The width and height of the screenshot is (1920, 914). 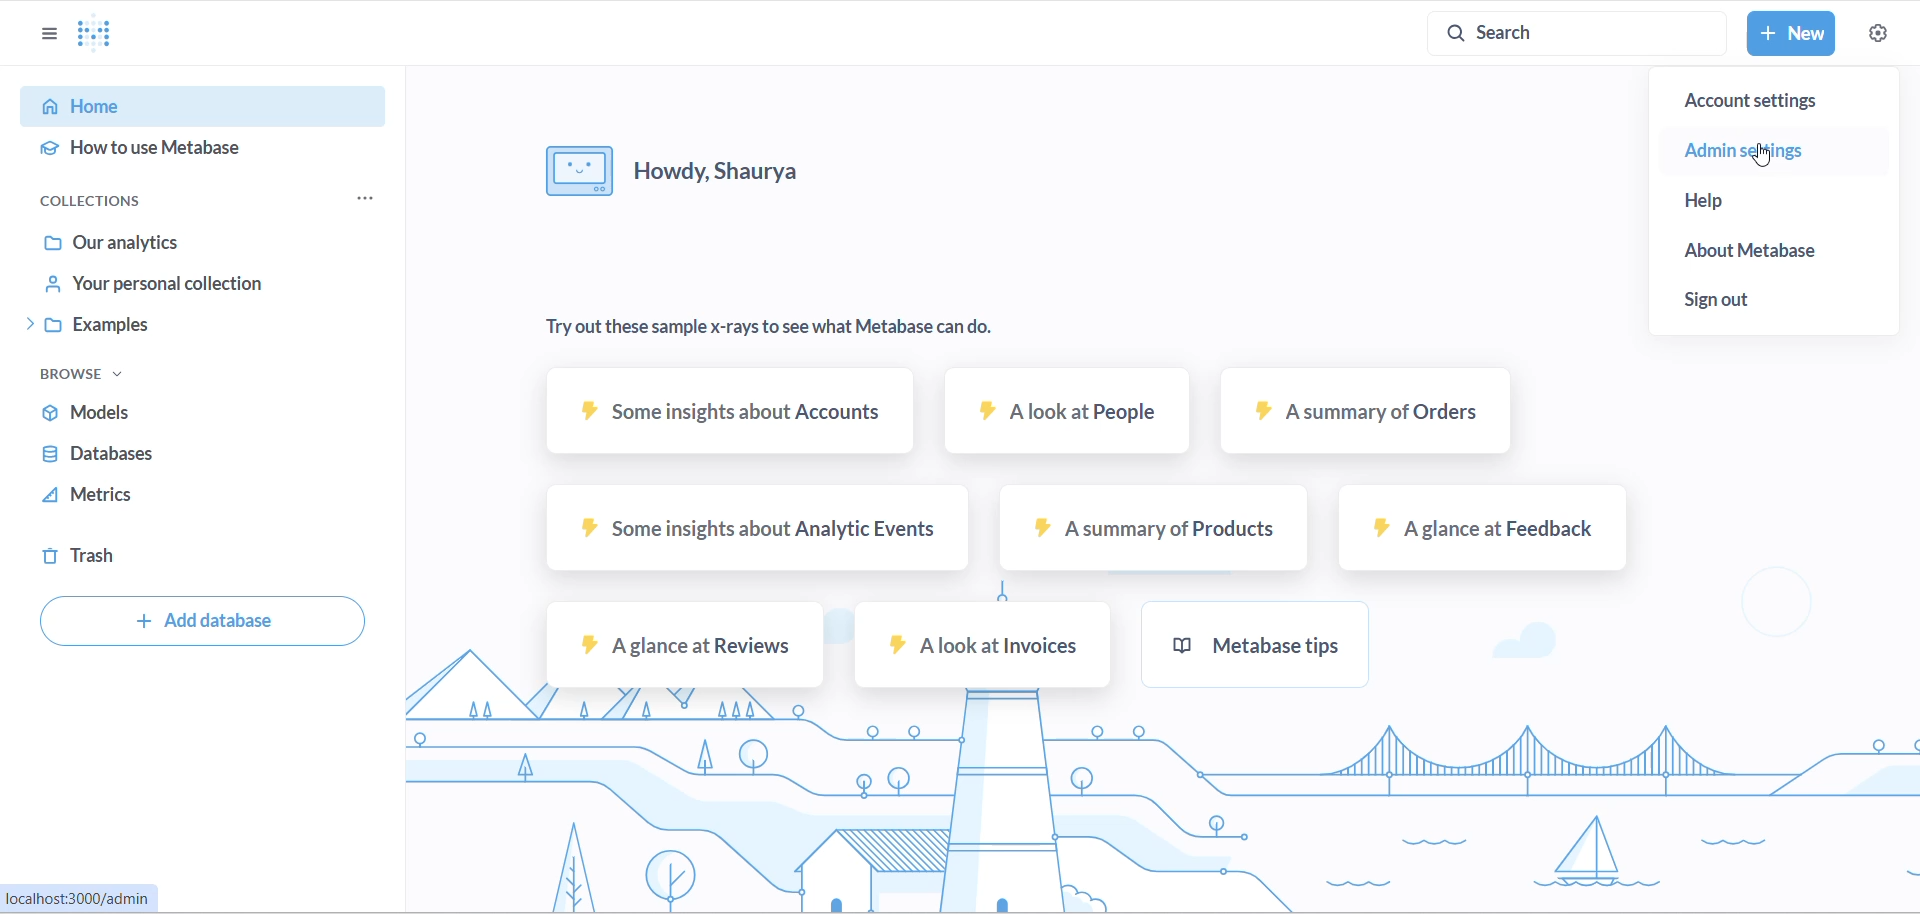 I want to click on OPTIONS, so click(x=371, y=202).